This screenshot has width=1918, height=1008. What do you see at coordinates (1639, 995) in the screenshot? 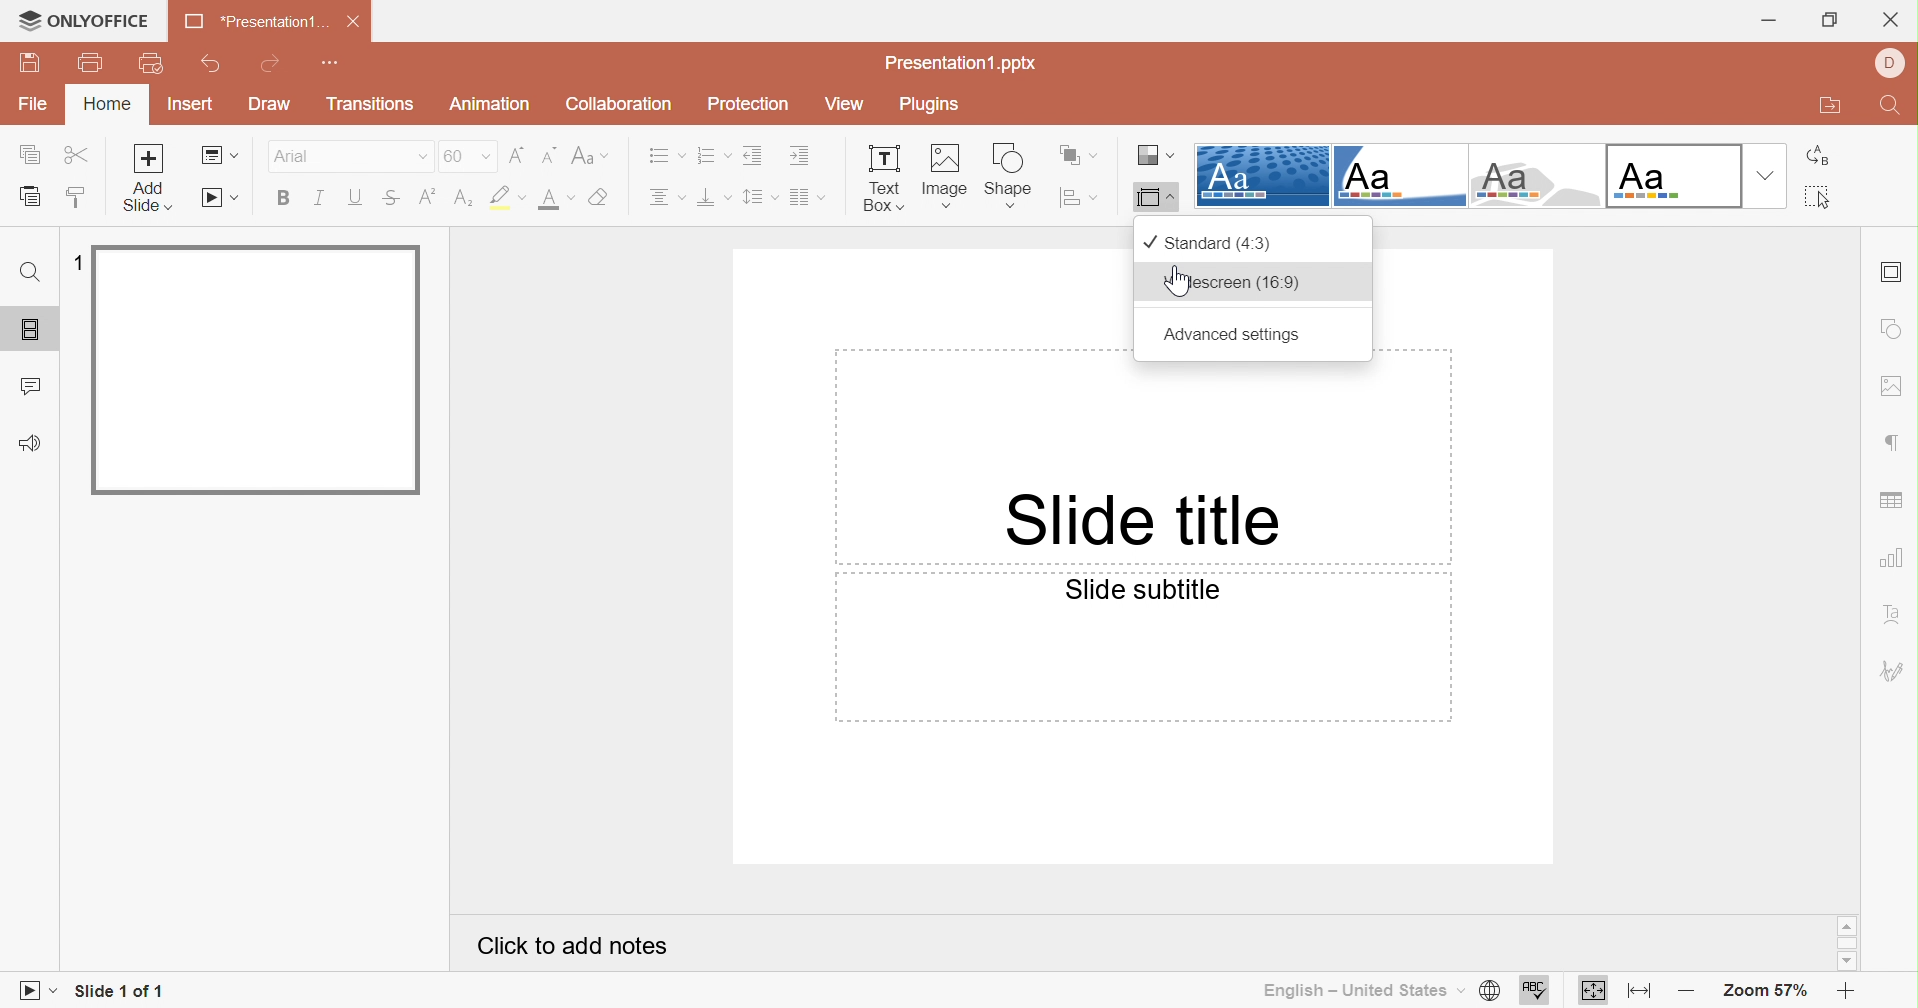
I see `Fit to width` at bounding box center [1639, 995].